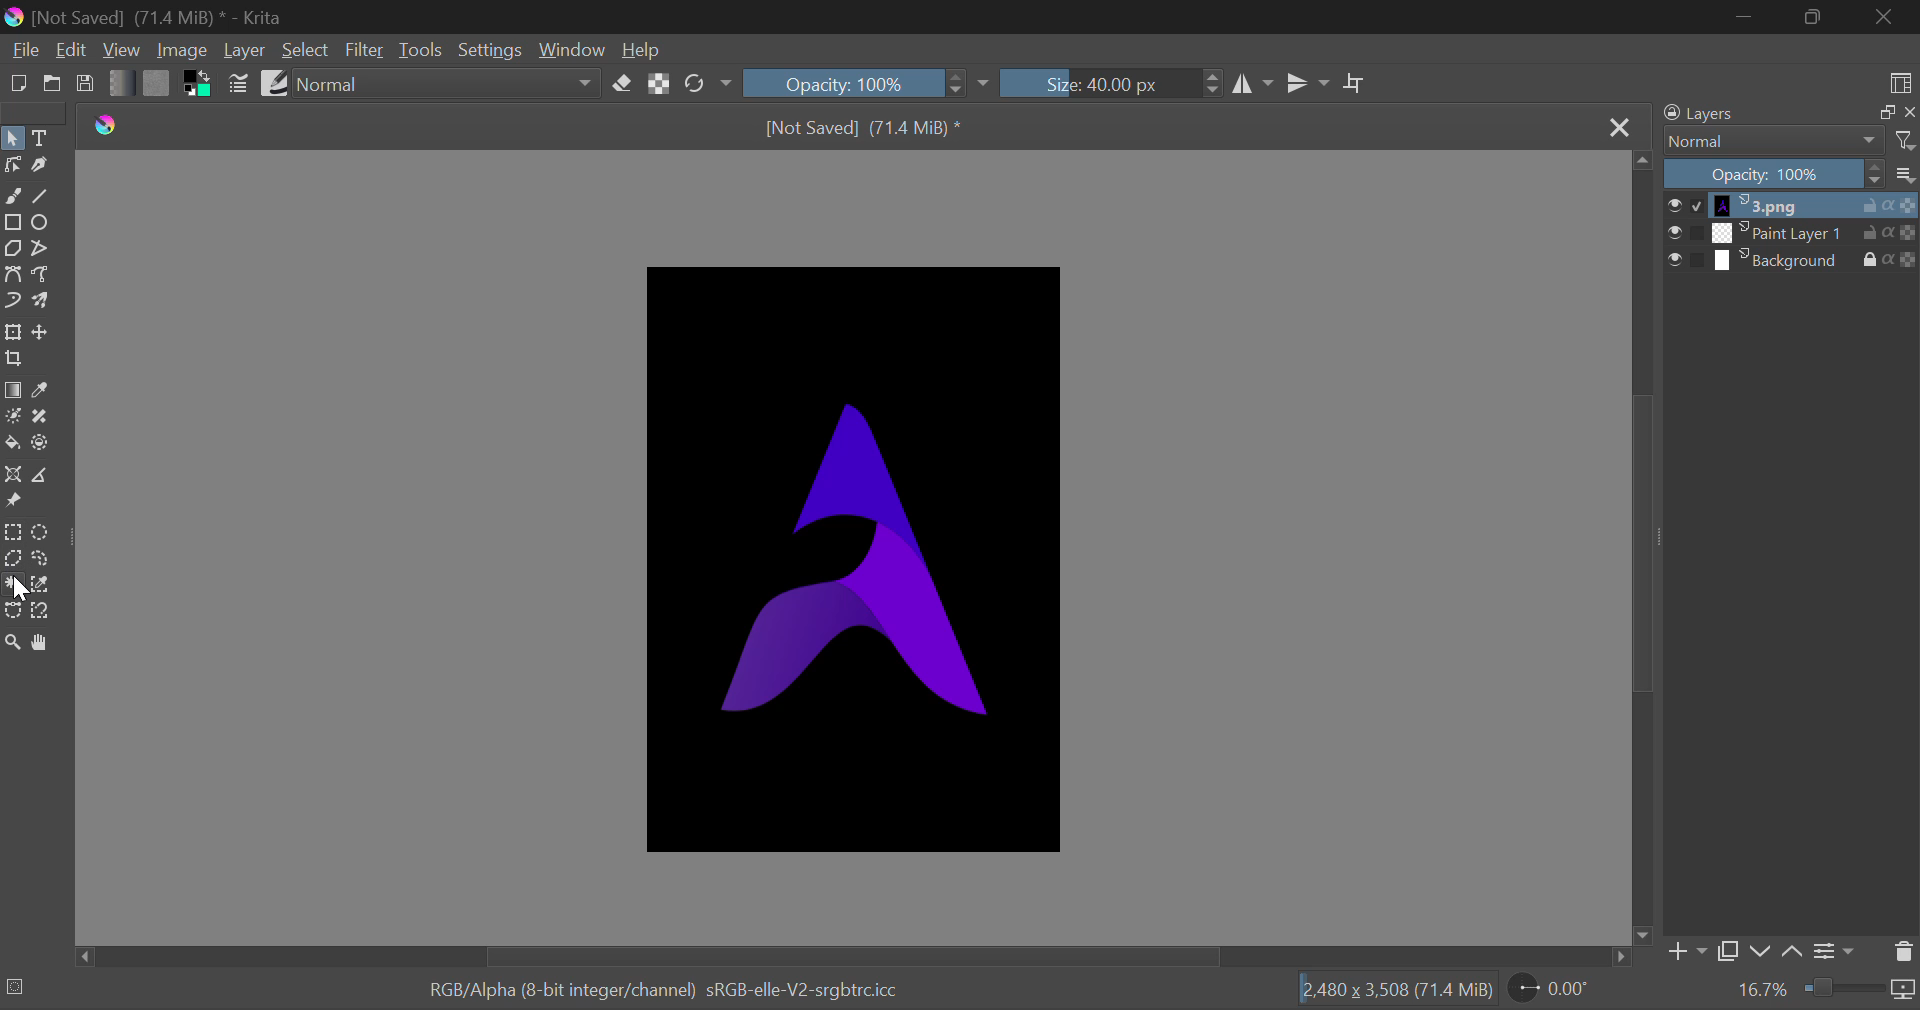 The image size is (1920, 1010). I want to click on Open, so click(52, 84).